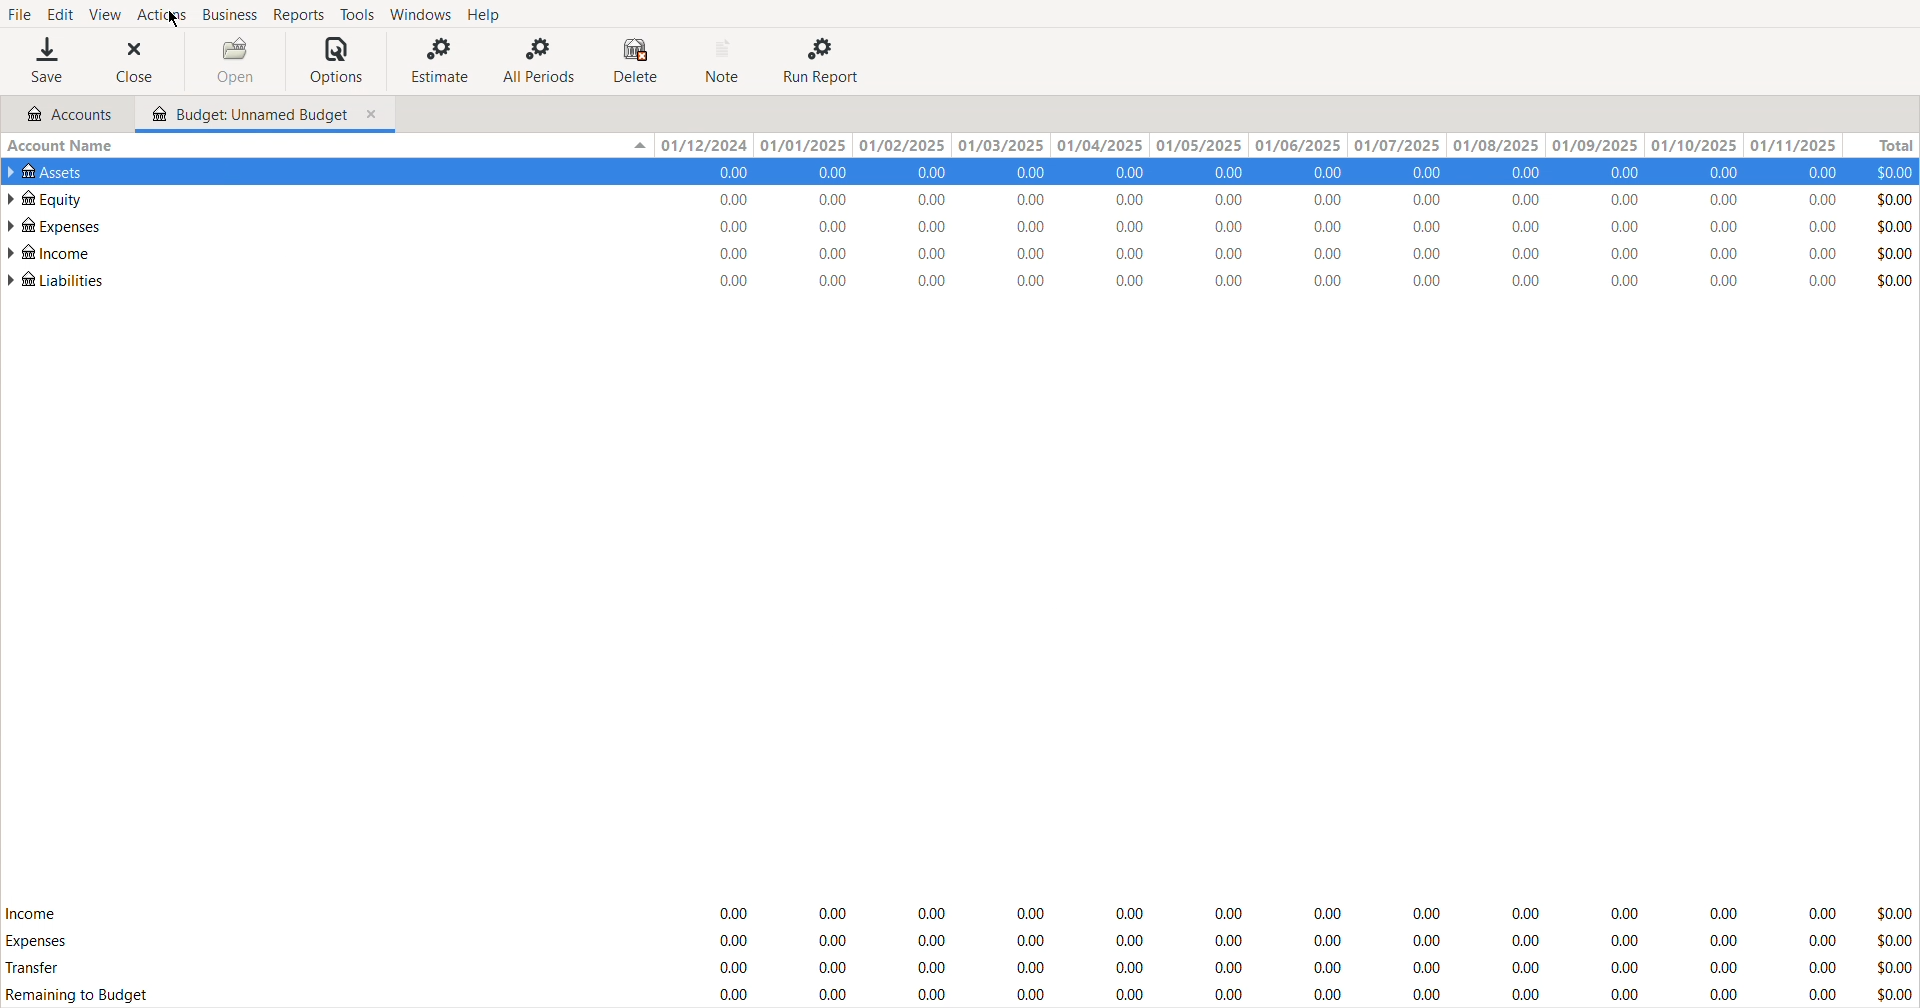  I want to click on Income, so click(31, 912).